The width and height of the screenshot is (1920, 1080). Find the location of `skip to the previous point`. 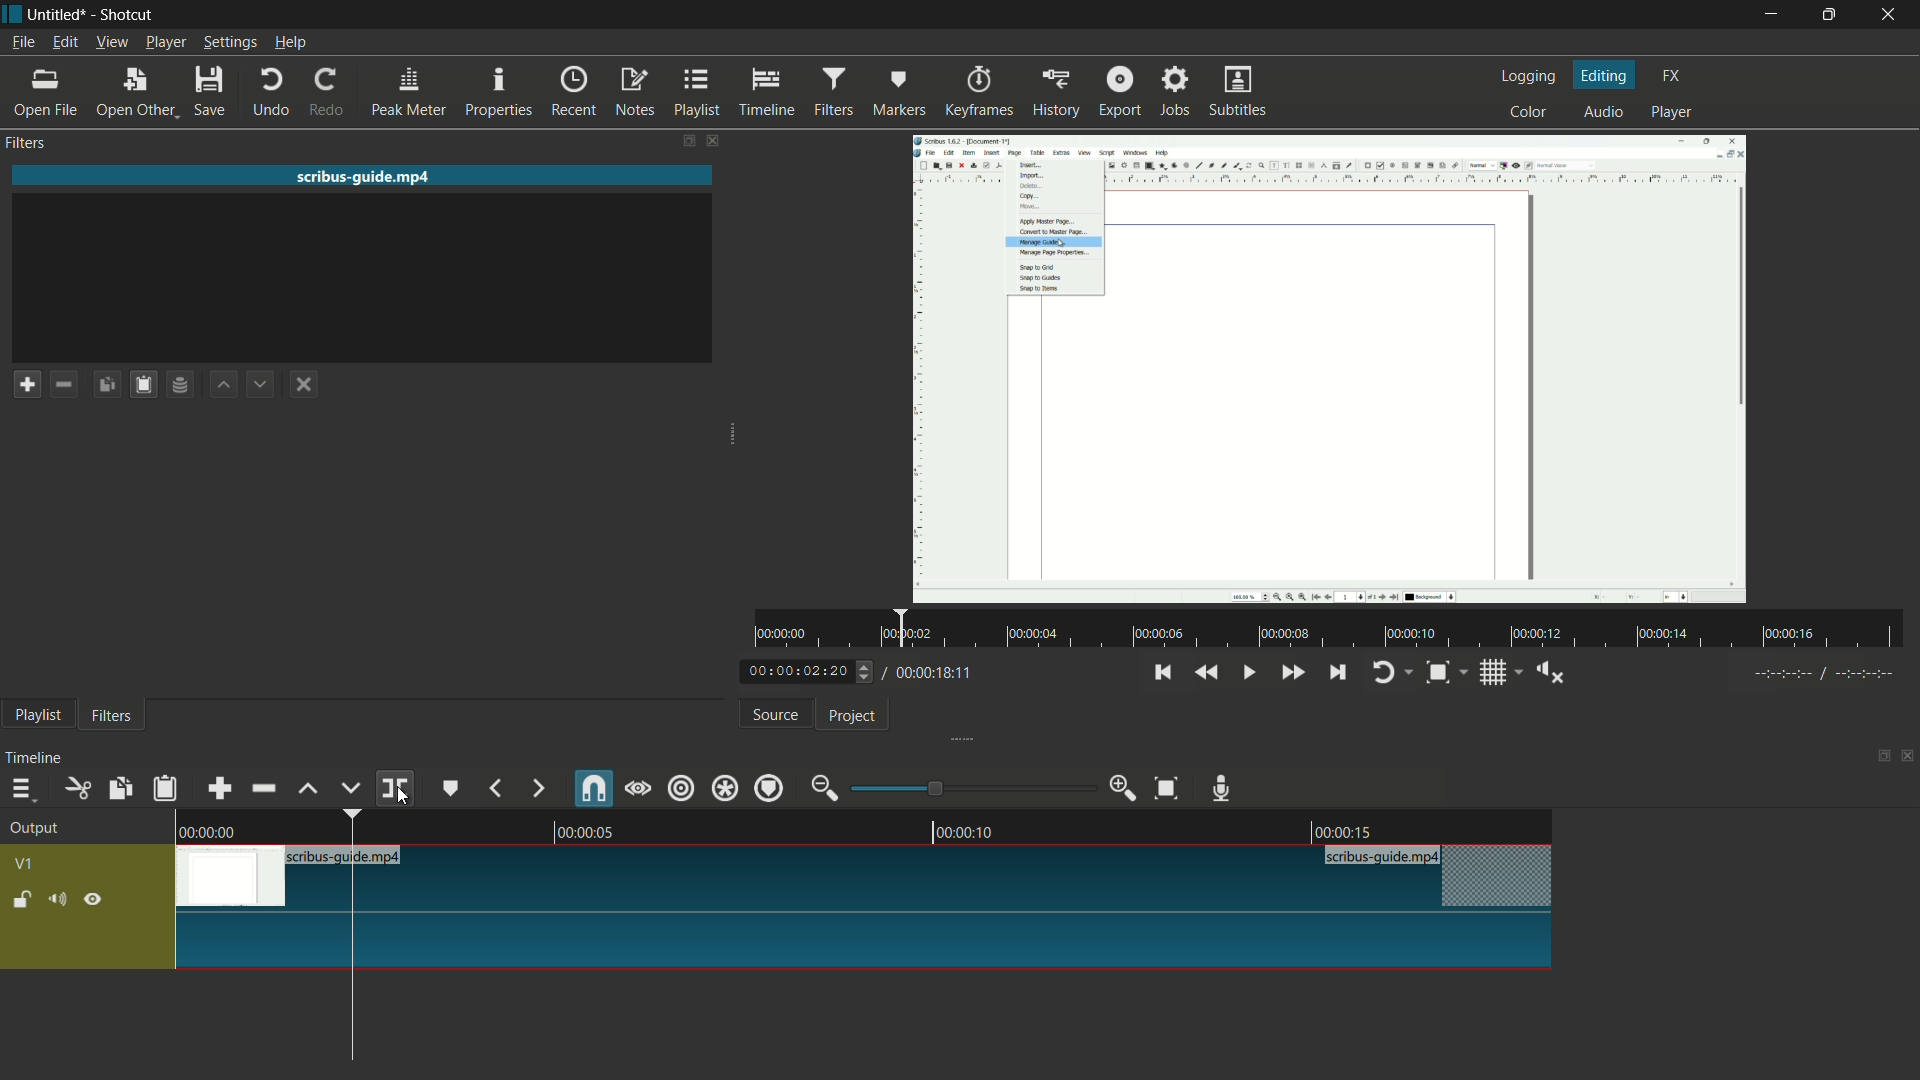

skip to the previous point is located at coordinates (1162, 672).